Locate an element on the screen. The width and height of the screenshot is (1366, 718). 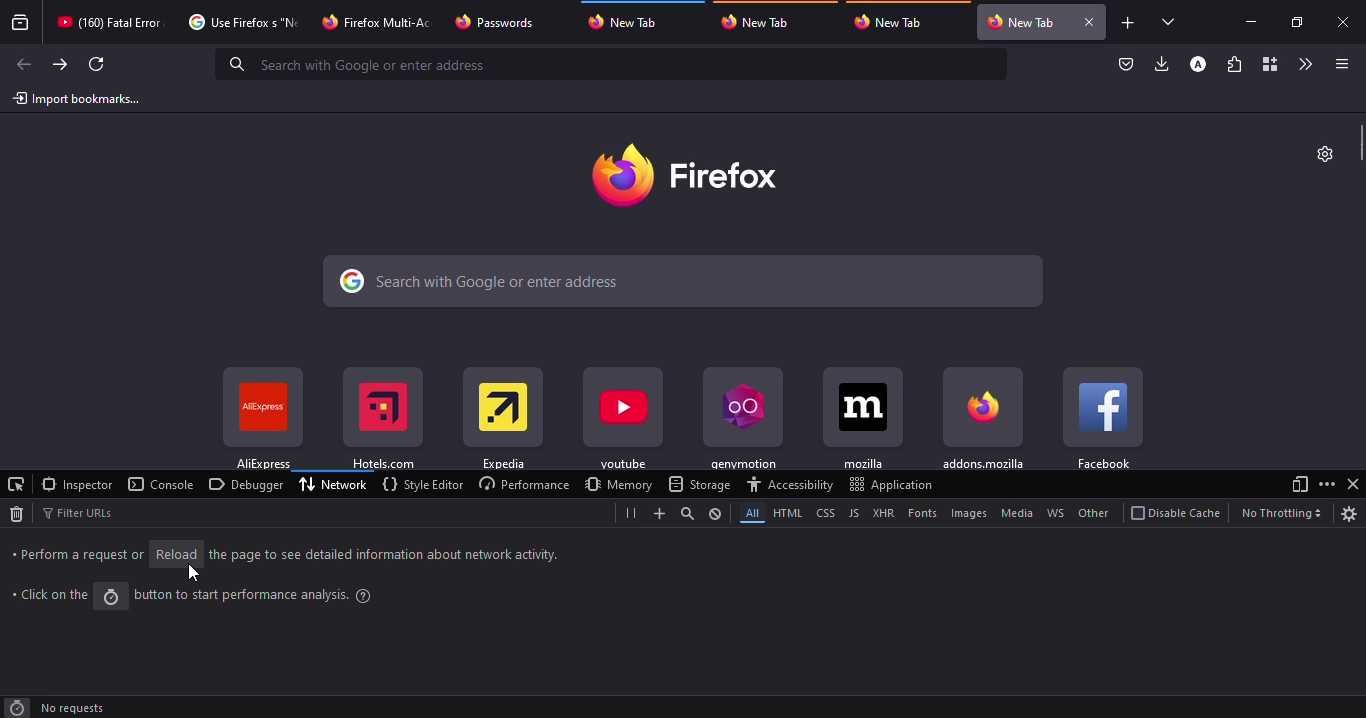
forward is located at coordinates (58, 64).